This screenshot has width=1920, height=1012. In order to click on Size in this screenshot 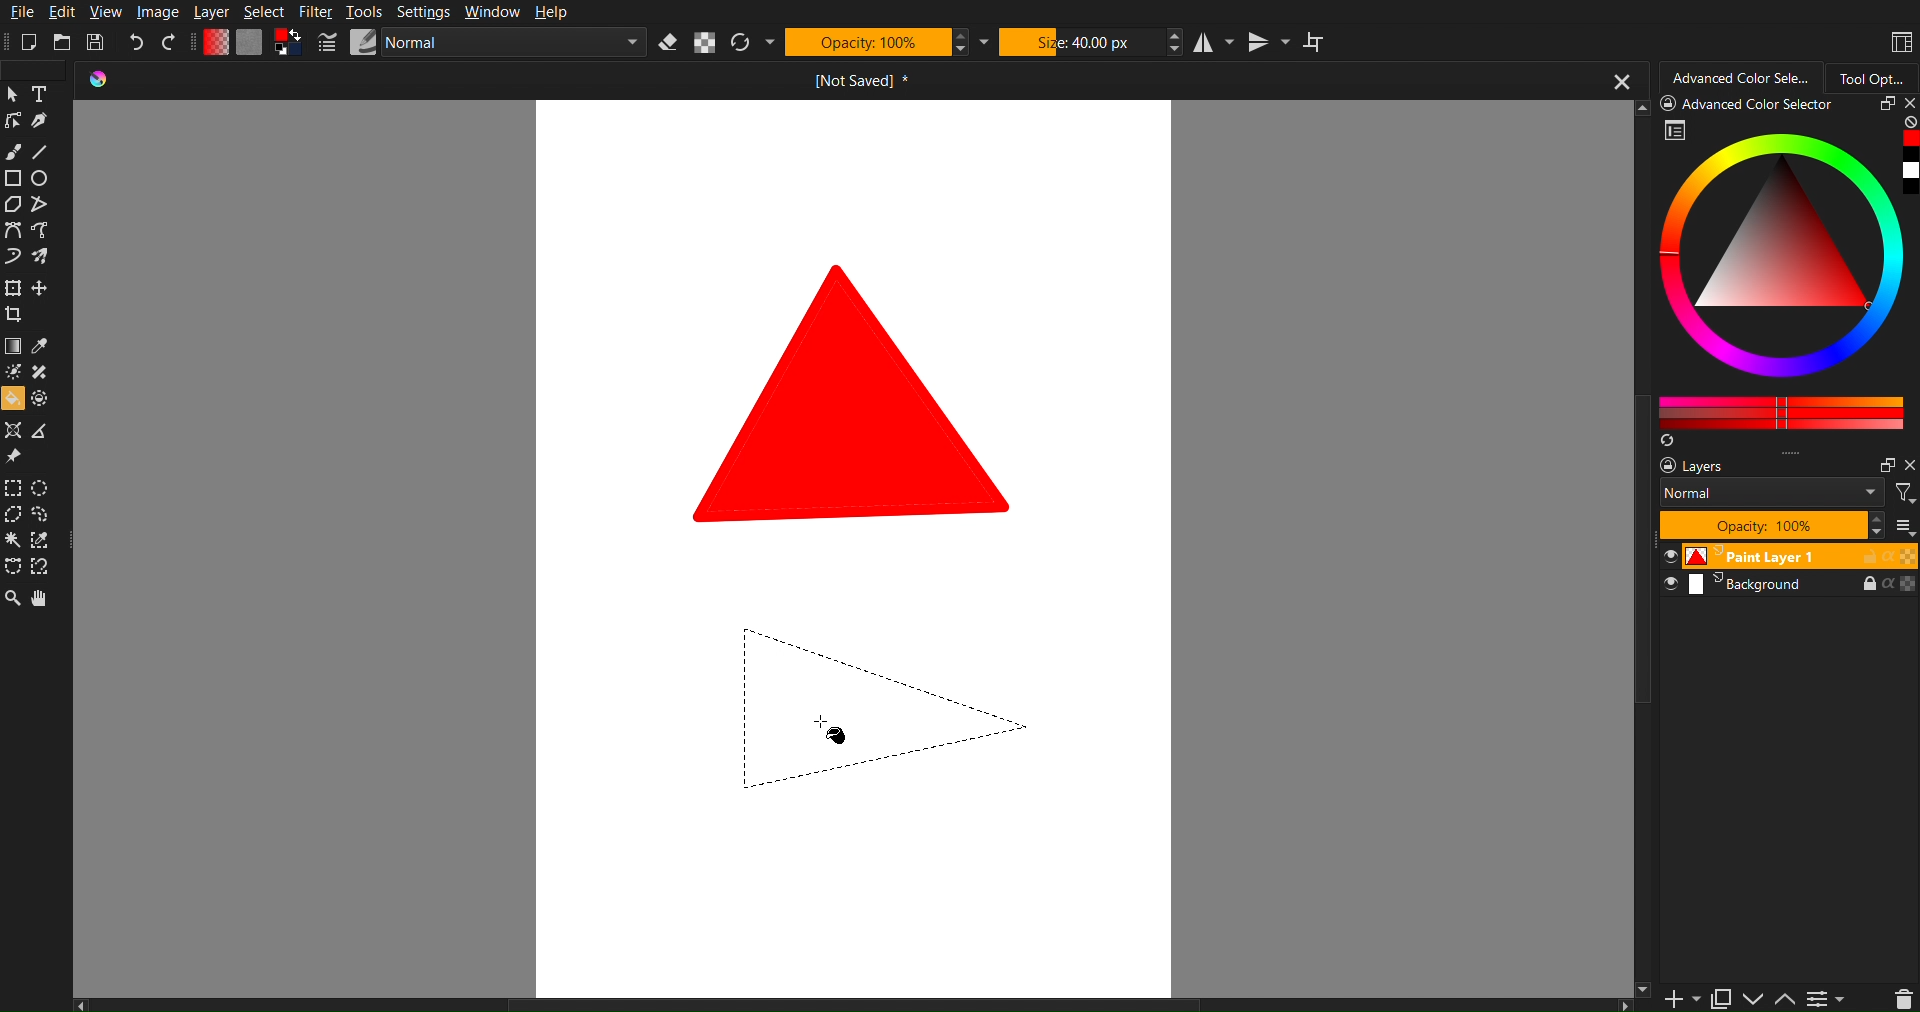, I will do `click(1083, 43)`.